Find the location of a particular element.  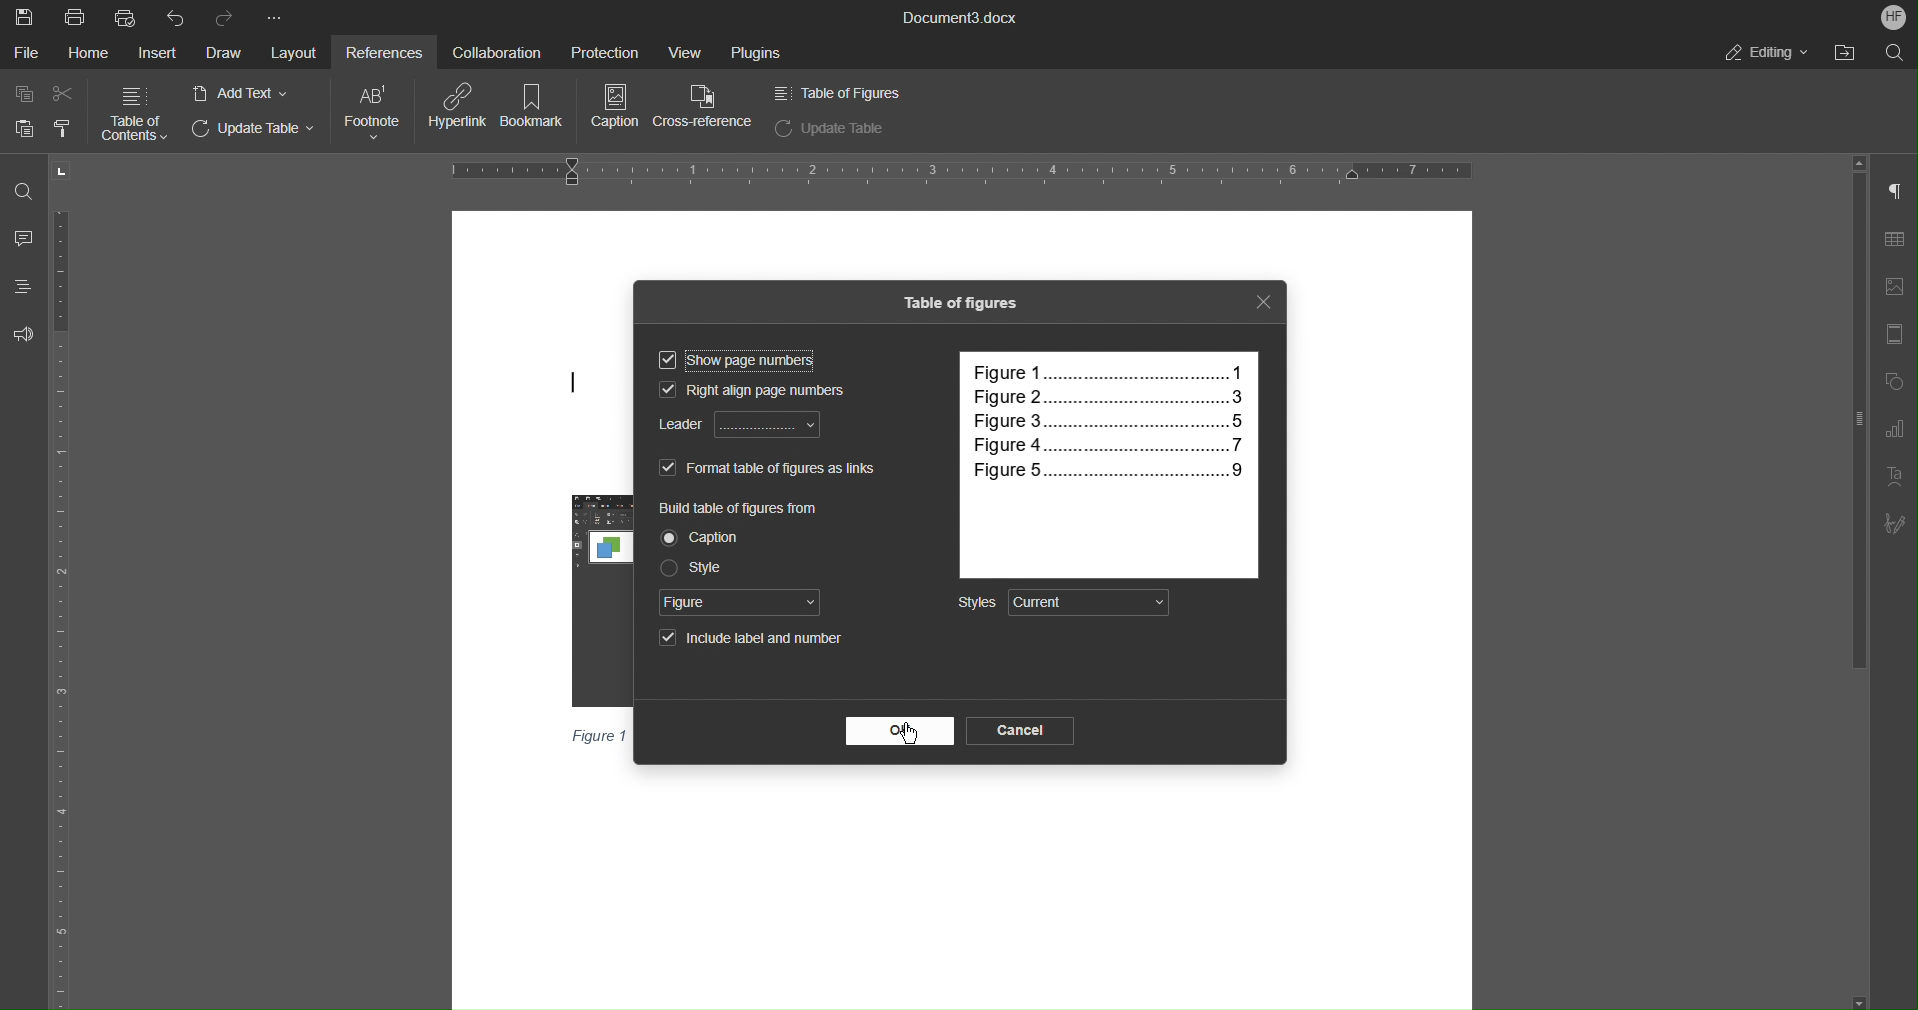

Search is located at coordinates (1899, 53).